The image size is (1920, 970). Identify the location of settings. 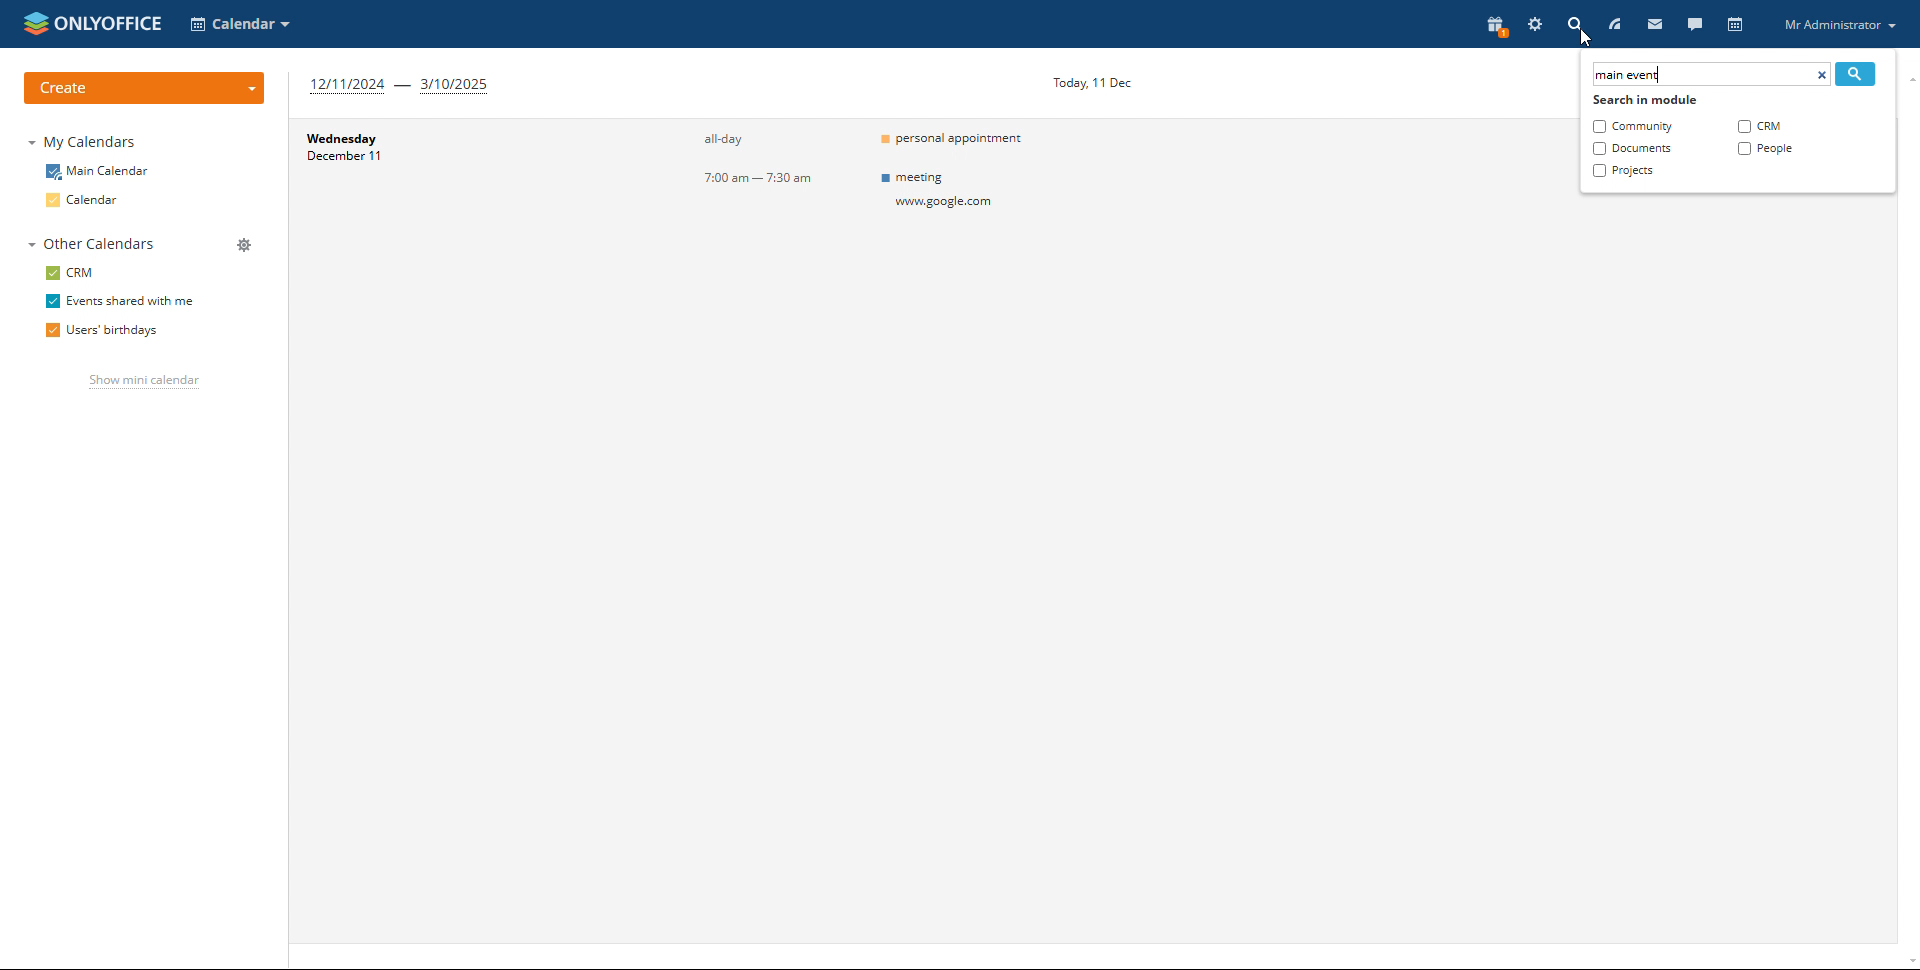
(1536, 25).